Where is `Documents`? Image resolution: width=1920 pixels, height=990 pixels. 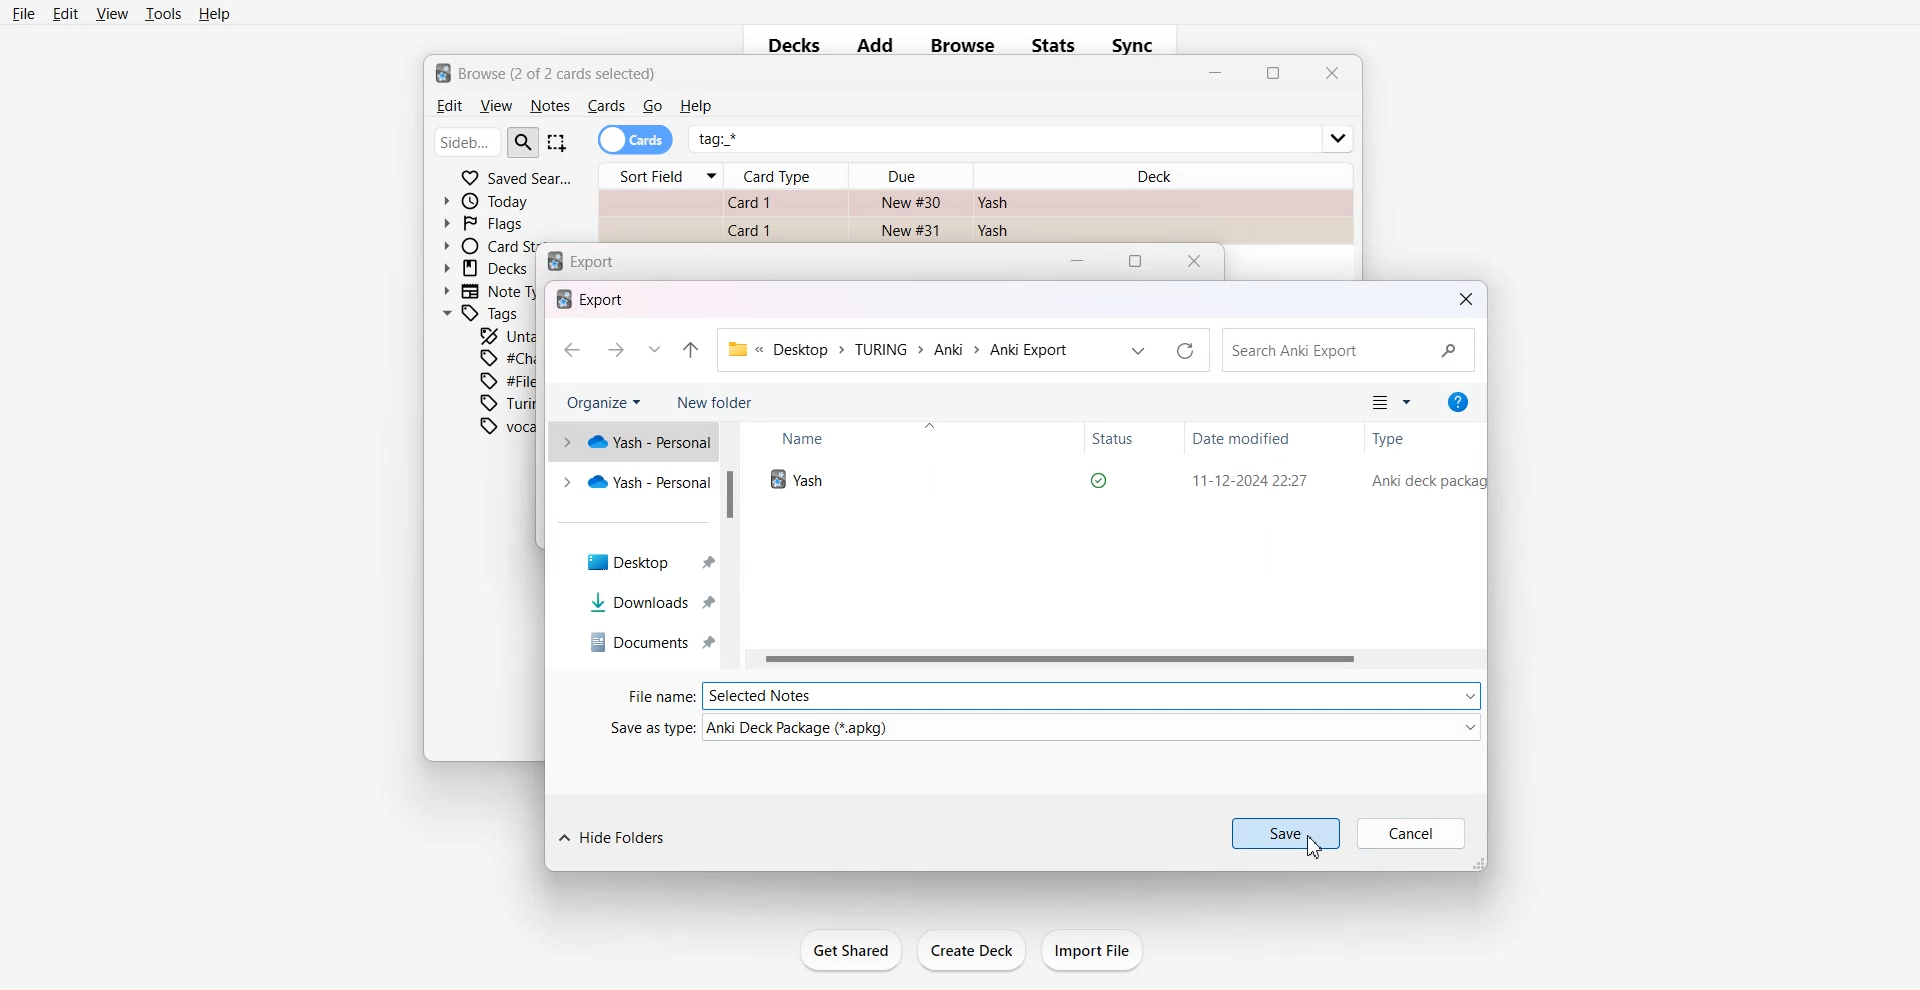
Documents is located at coordinates (633, 642).